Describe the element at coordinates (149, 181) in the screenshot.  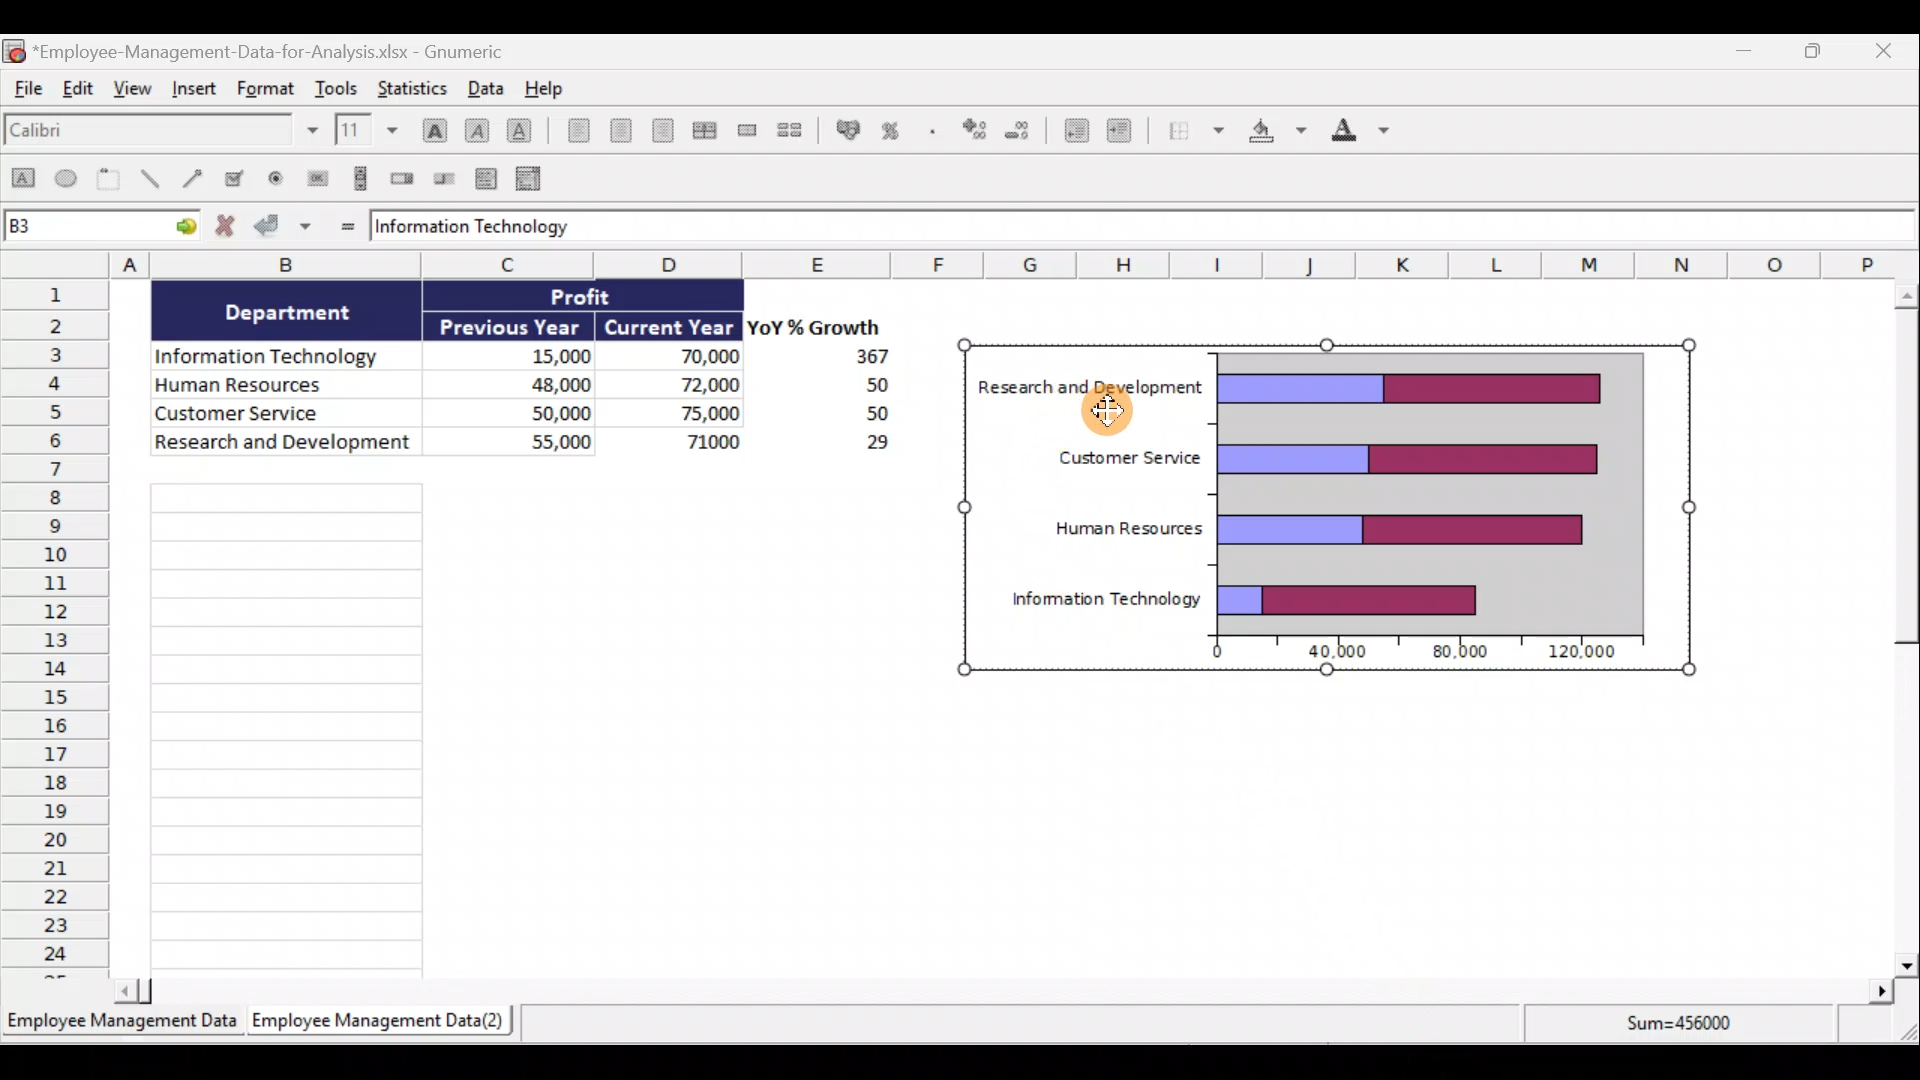
I see `Create a line object` at that location.